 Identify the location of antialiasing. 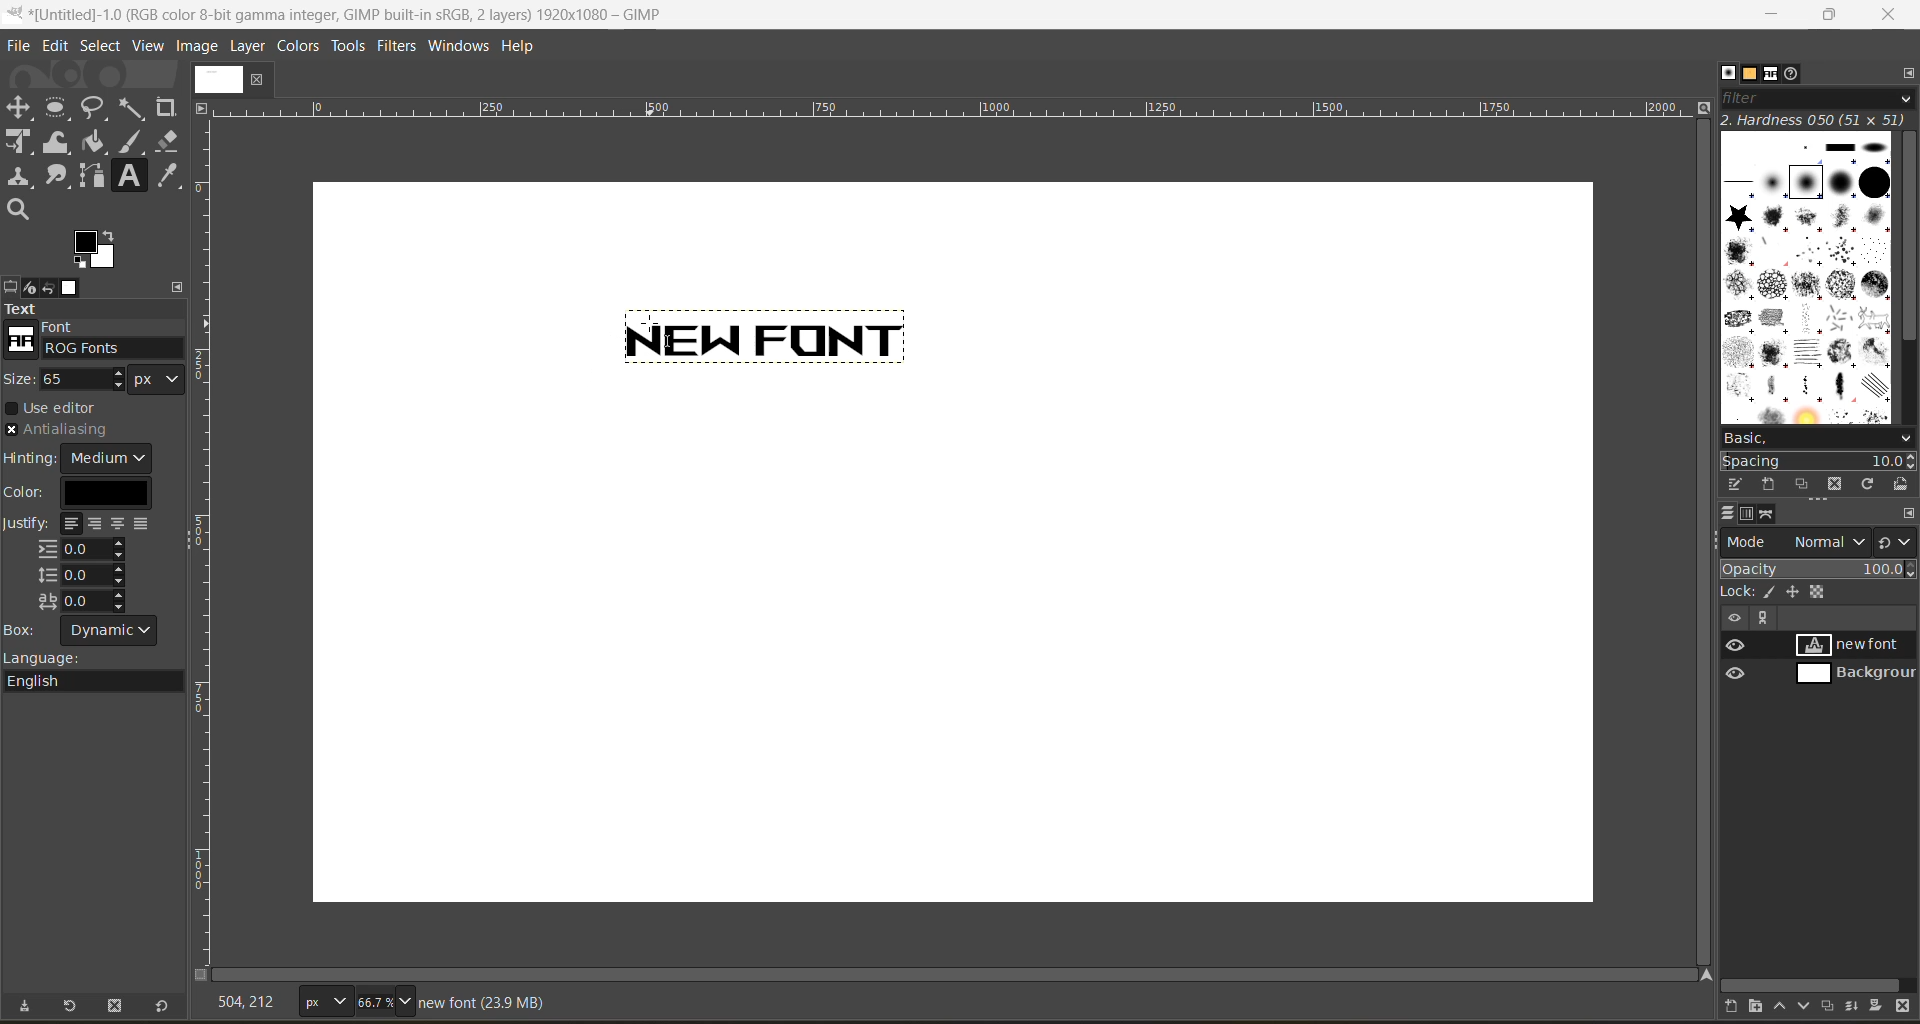
(58, 431).